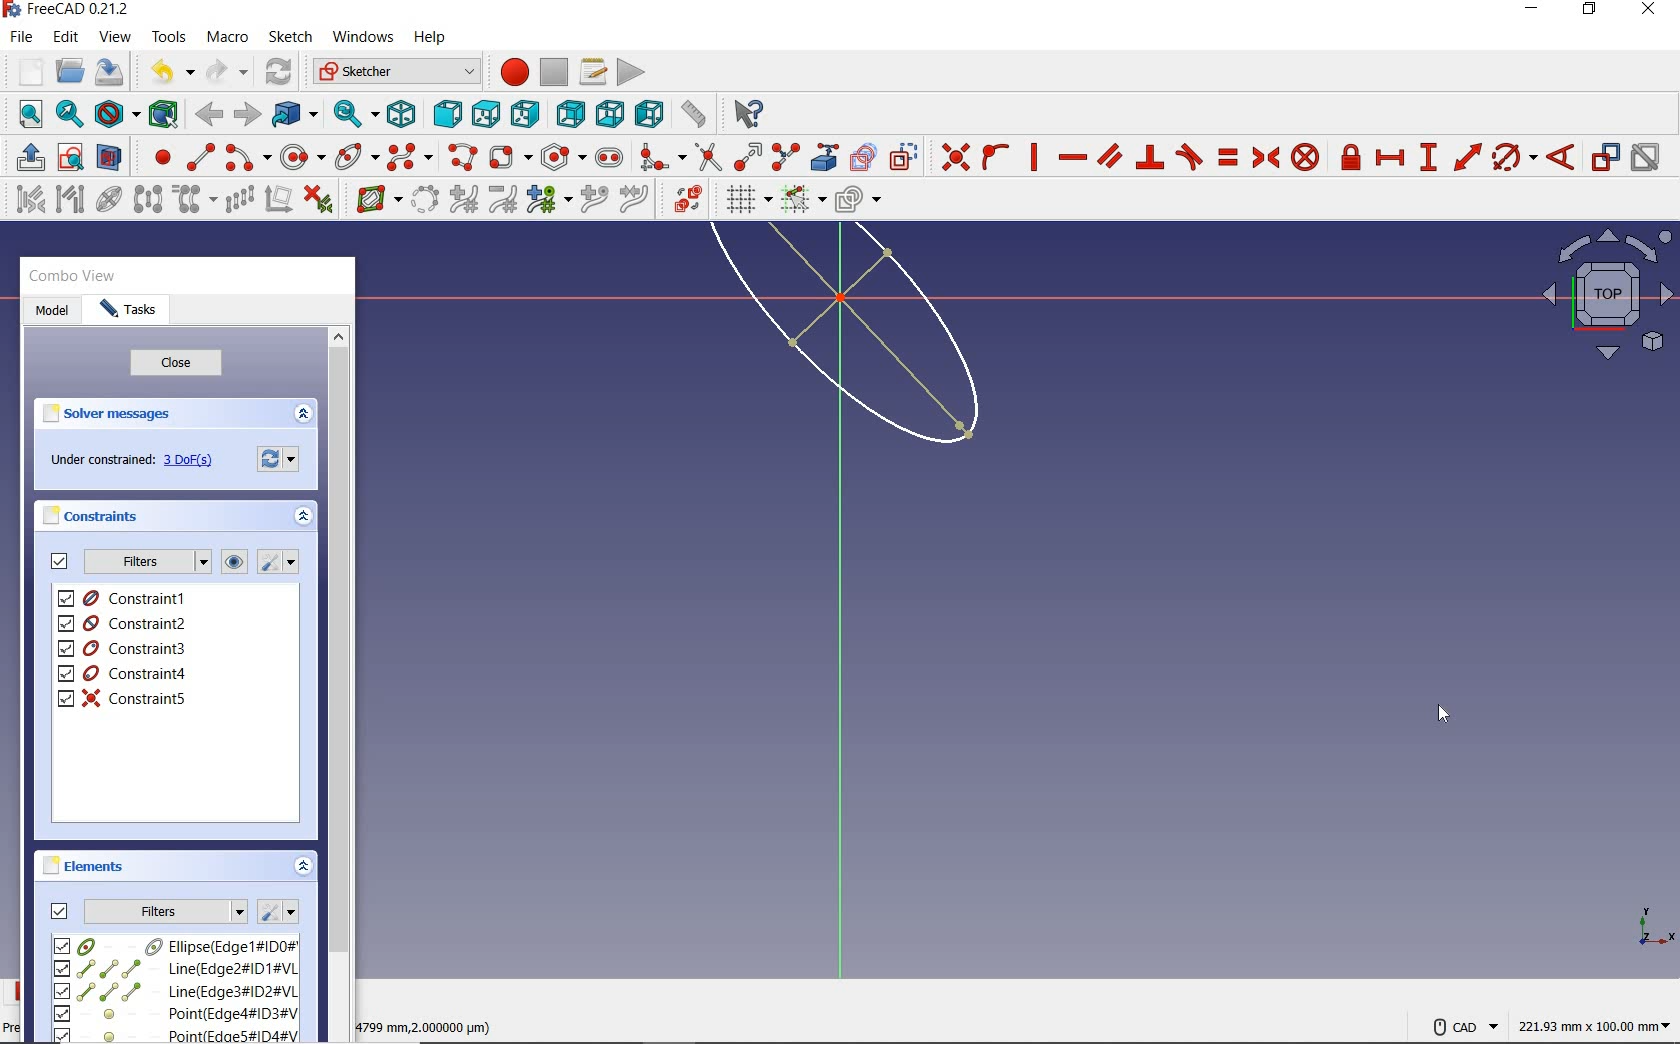 The image size is (1680, 1044). Describe the element at coordinates (1596, 1023) in the screenshot. I see `measurement` at that location.